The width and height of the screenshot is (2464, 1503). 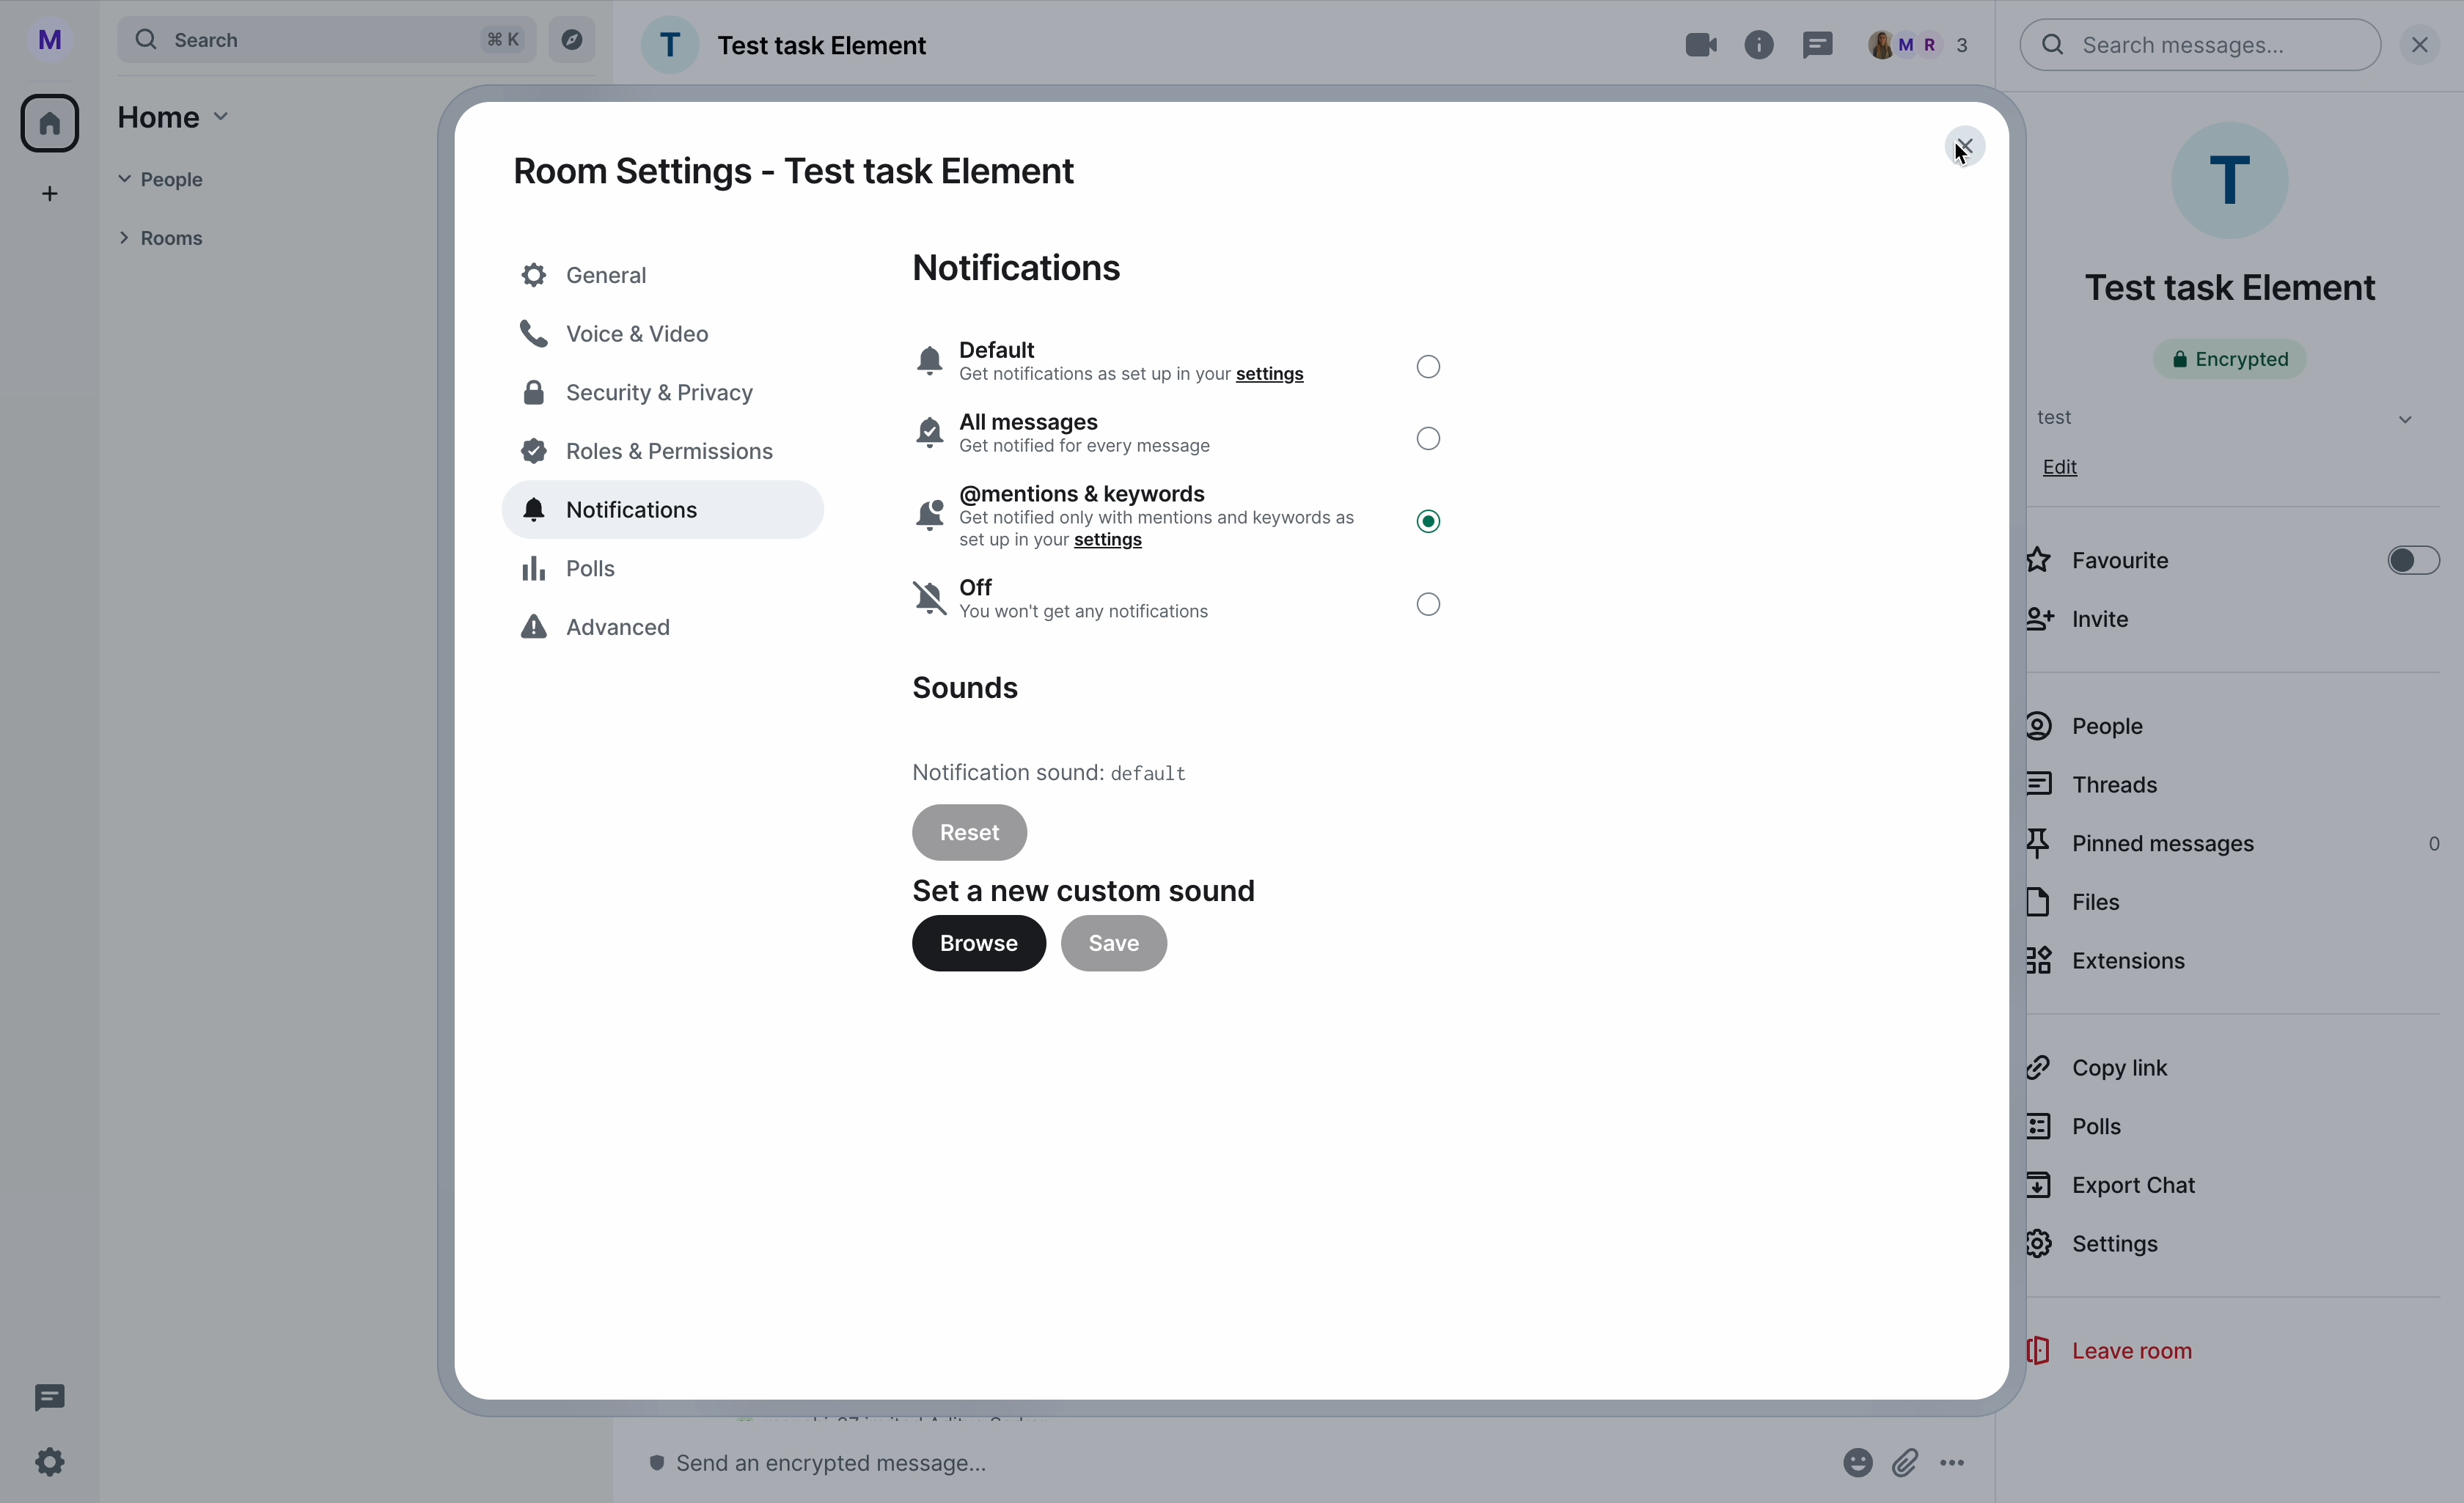 What do you see at coordinates (1682, 46) in the screenshot?
I see `video call` at bounding box center [1682, 46].